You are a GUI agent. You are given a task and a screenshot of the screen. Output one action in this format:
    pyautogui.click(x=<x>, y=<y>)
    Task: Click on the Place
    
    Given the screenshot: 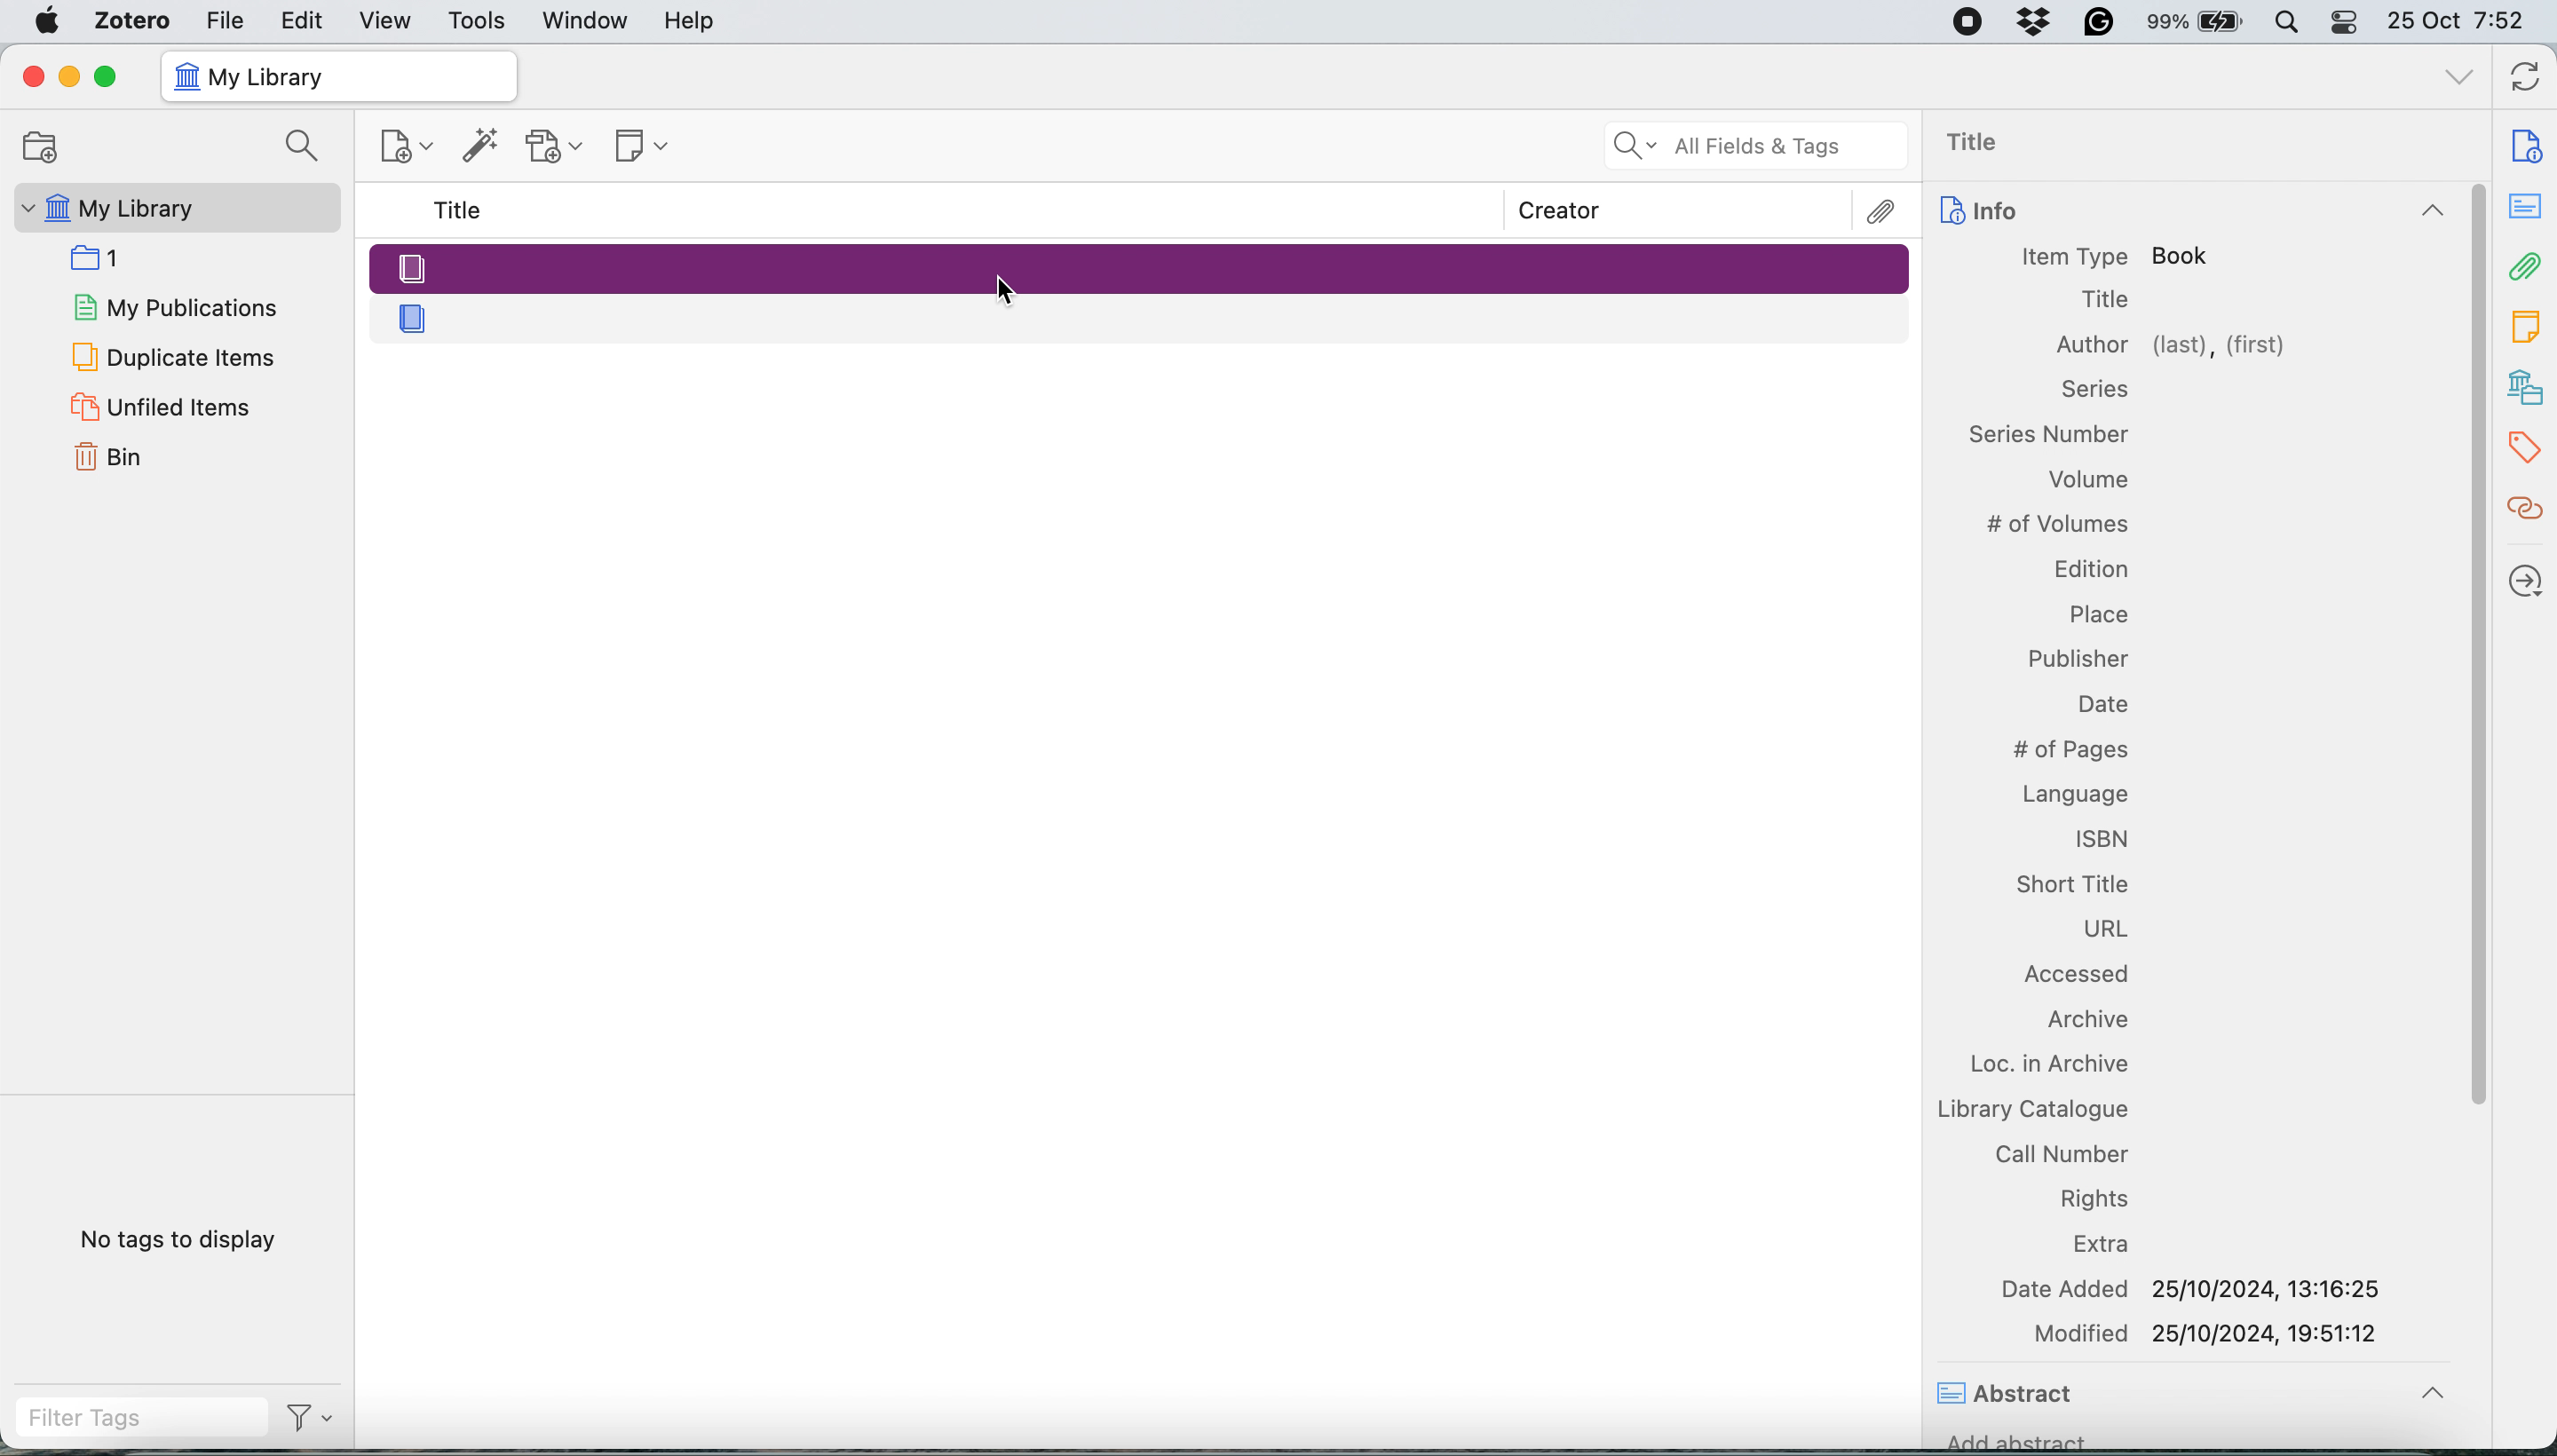 What is the action you would take?
    pyautogui.click(x=2098, y=610)
    